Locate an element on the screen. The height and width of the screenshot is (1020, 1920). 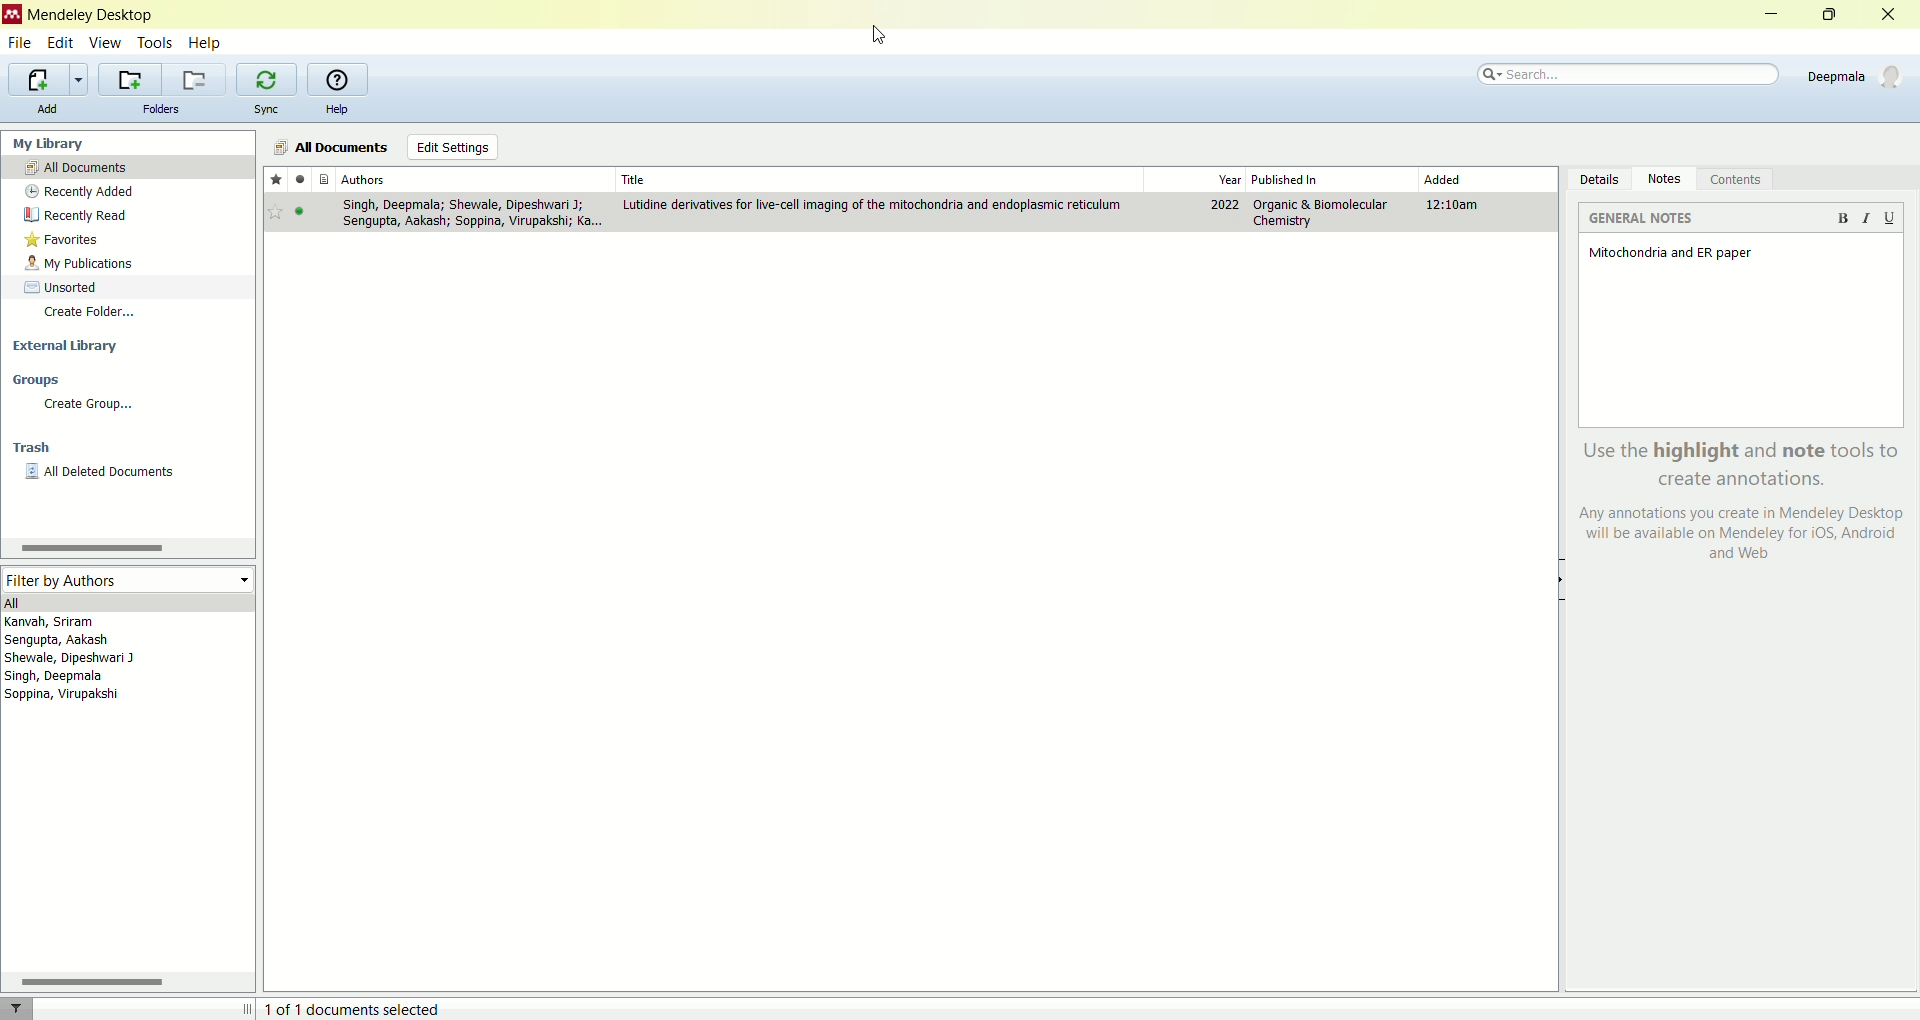
create group is located at coordinates (127, 403).